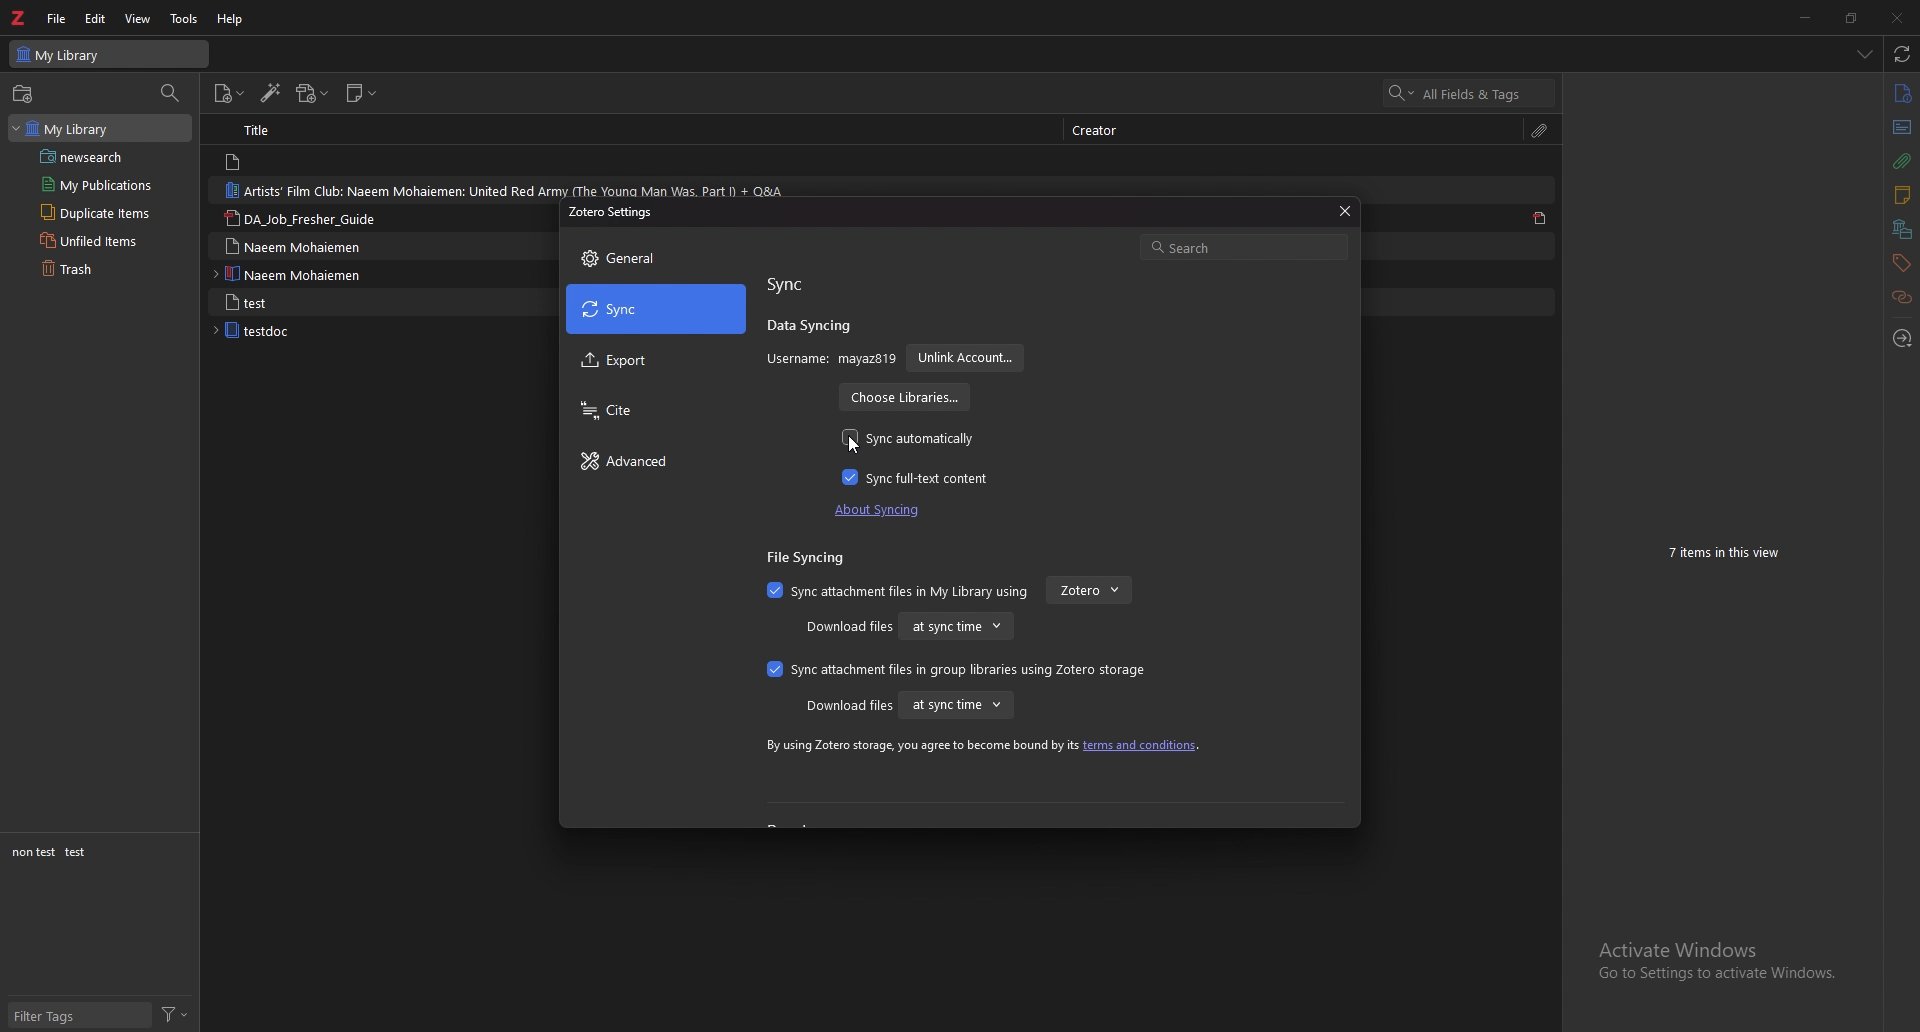 The height and width of the screenshot is (1032, 1920). Describe the element at coordinates (1542, 220) in the screenshot. I see `pdf` at that location.